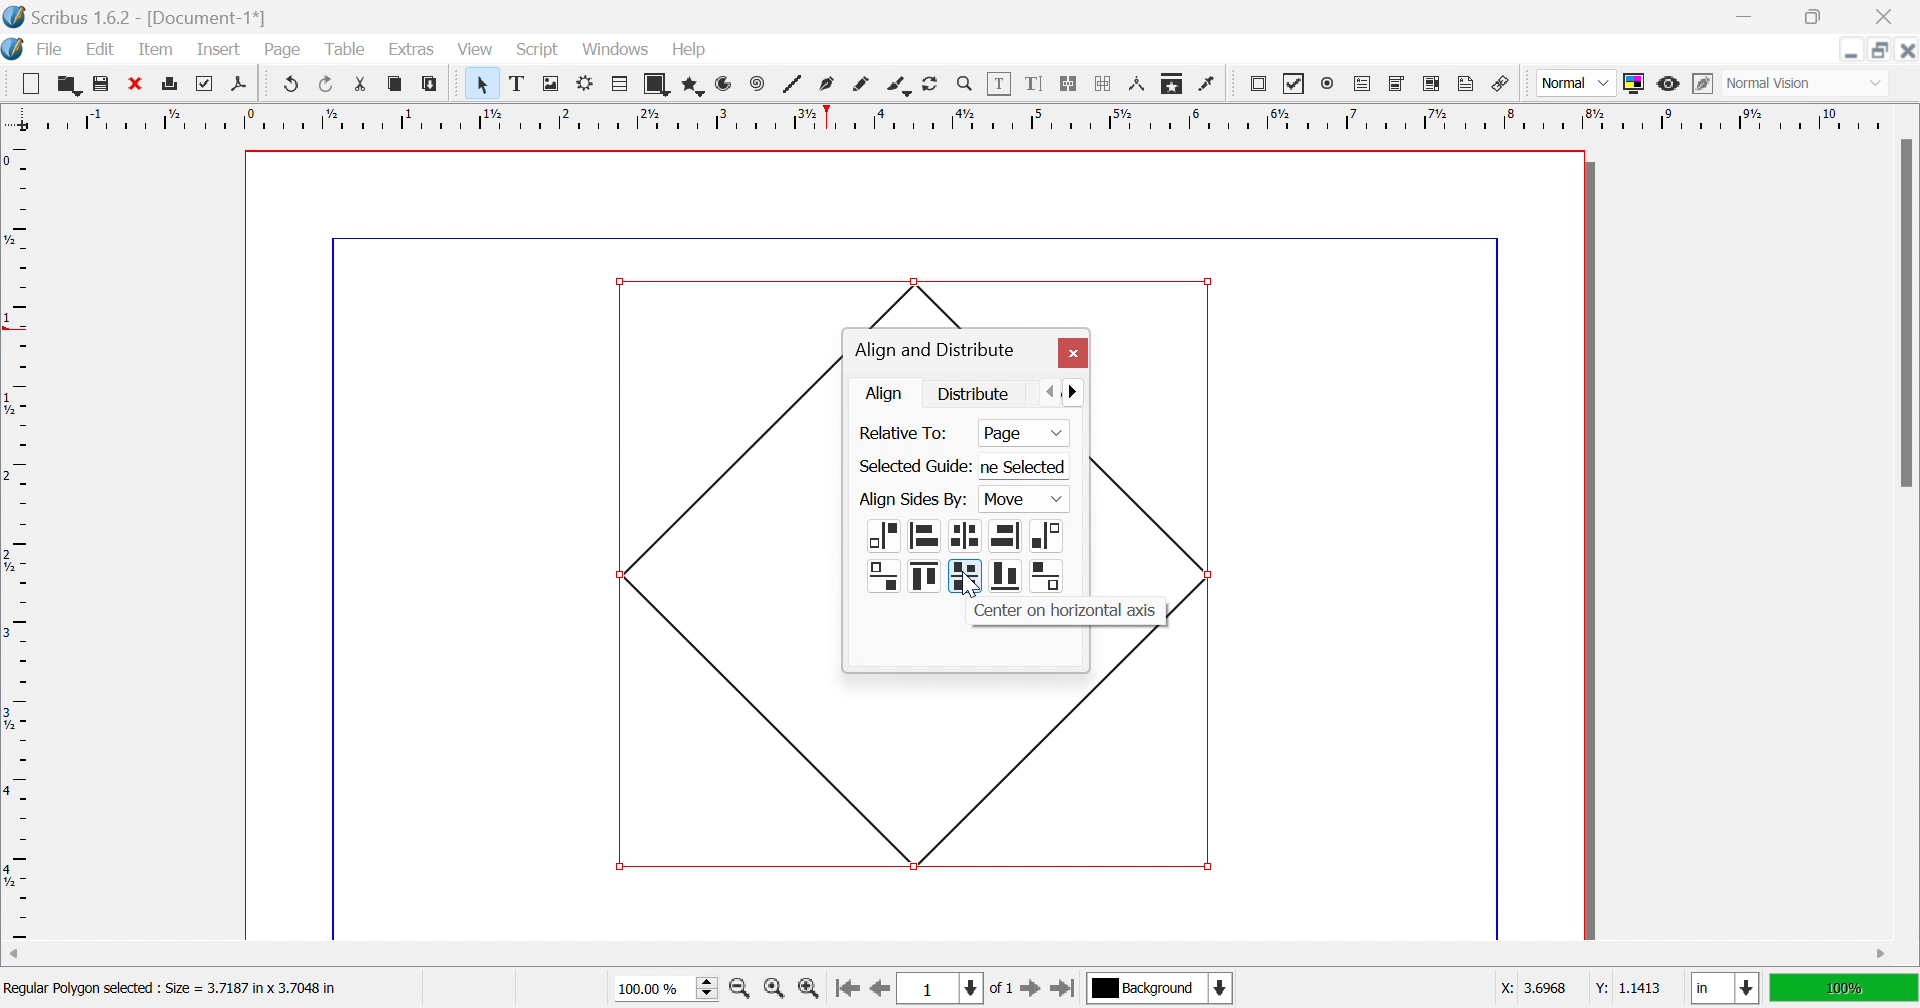 Image resolution: width=1920 pixels, height=1008 pixels. What do you see at coordinates (1209, 84) in the screenshot?
I see `Eye dropper` at bounding box center [1209, 84].